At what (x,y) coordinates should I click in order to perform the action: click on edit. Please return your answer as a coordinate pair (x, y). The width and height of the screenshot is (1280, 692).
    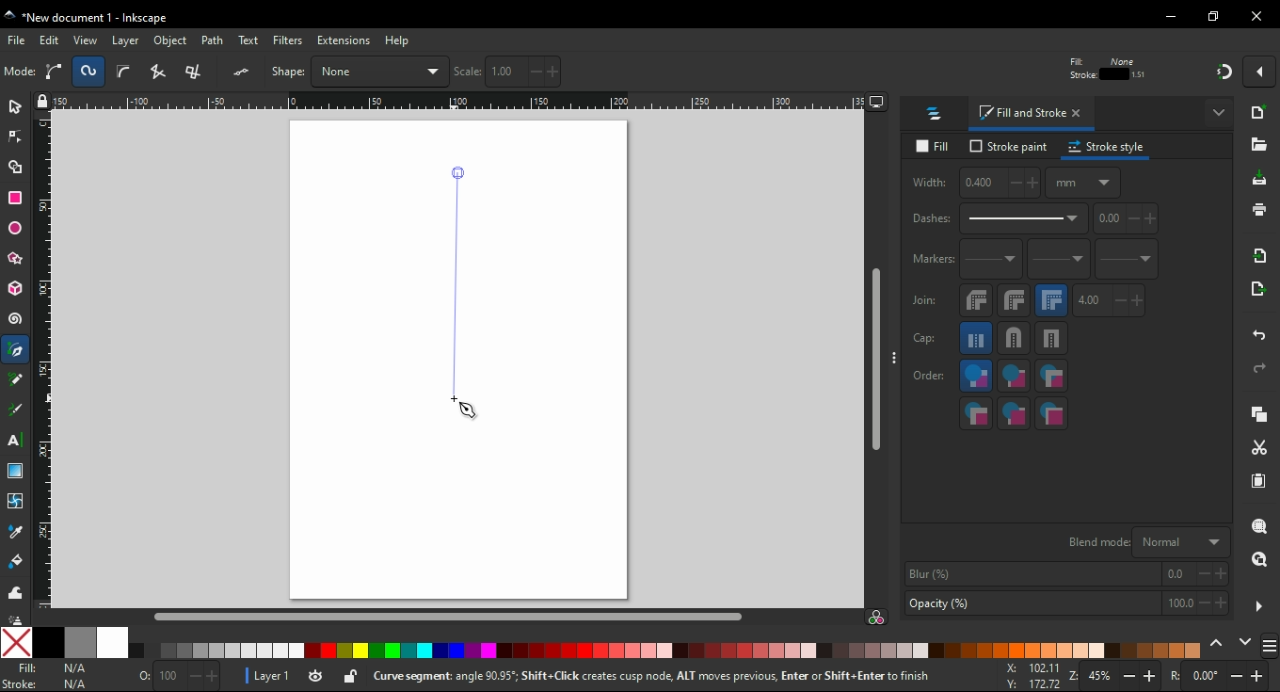
    Looking at the image, I should click on (50, 40).